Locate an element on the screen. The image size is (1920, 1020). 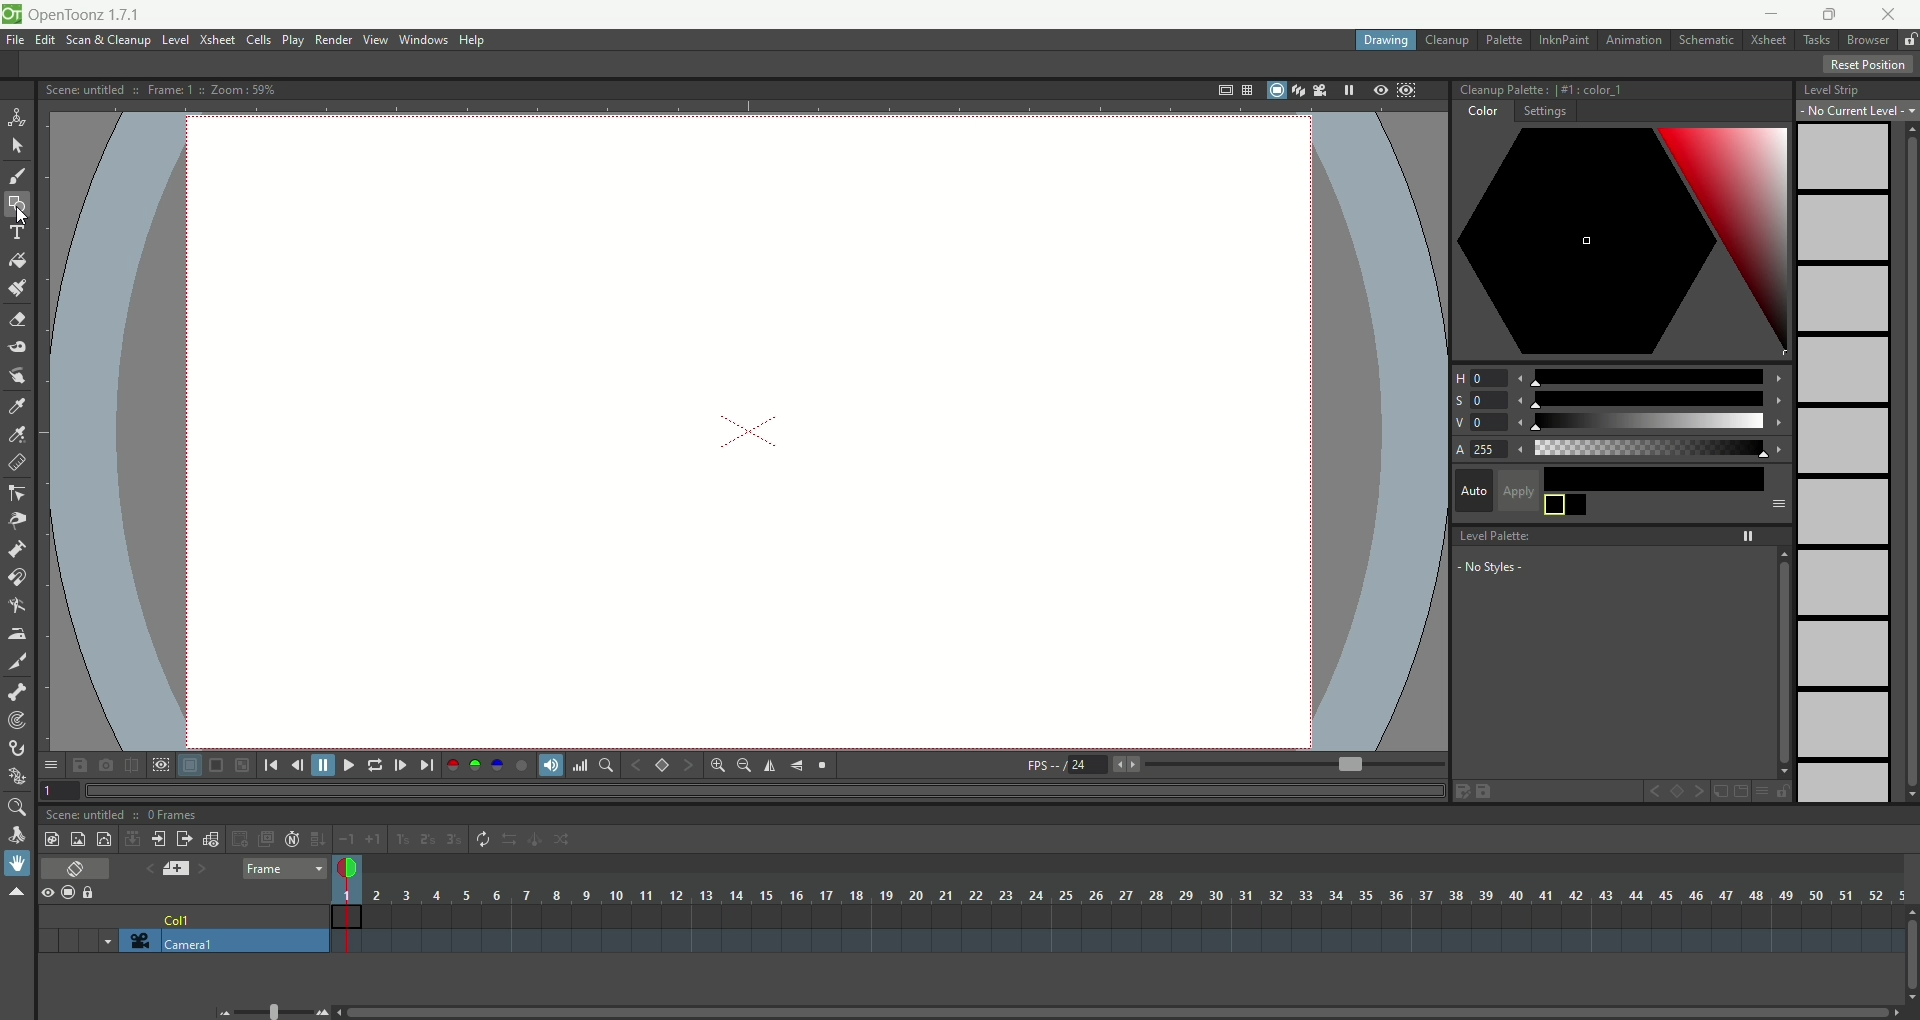
locator is located at coordinates (605, 765).